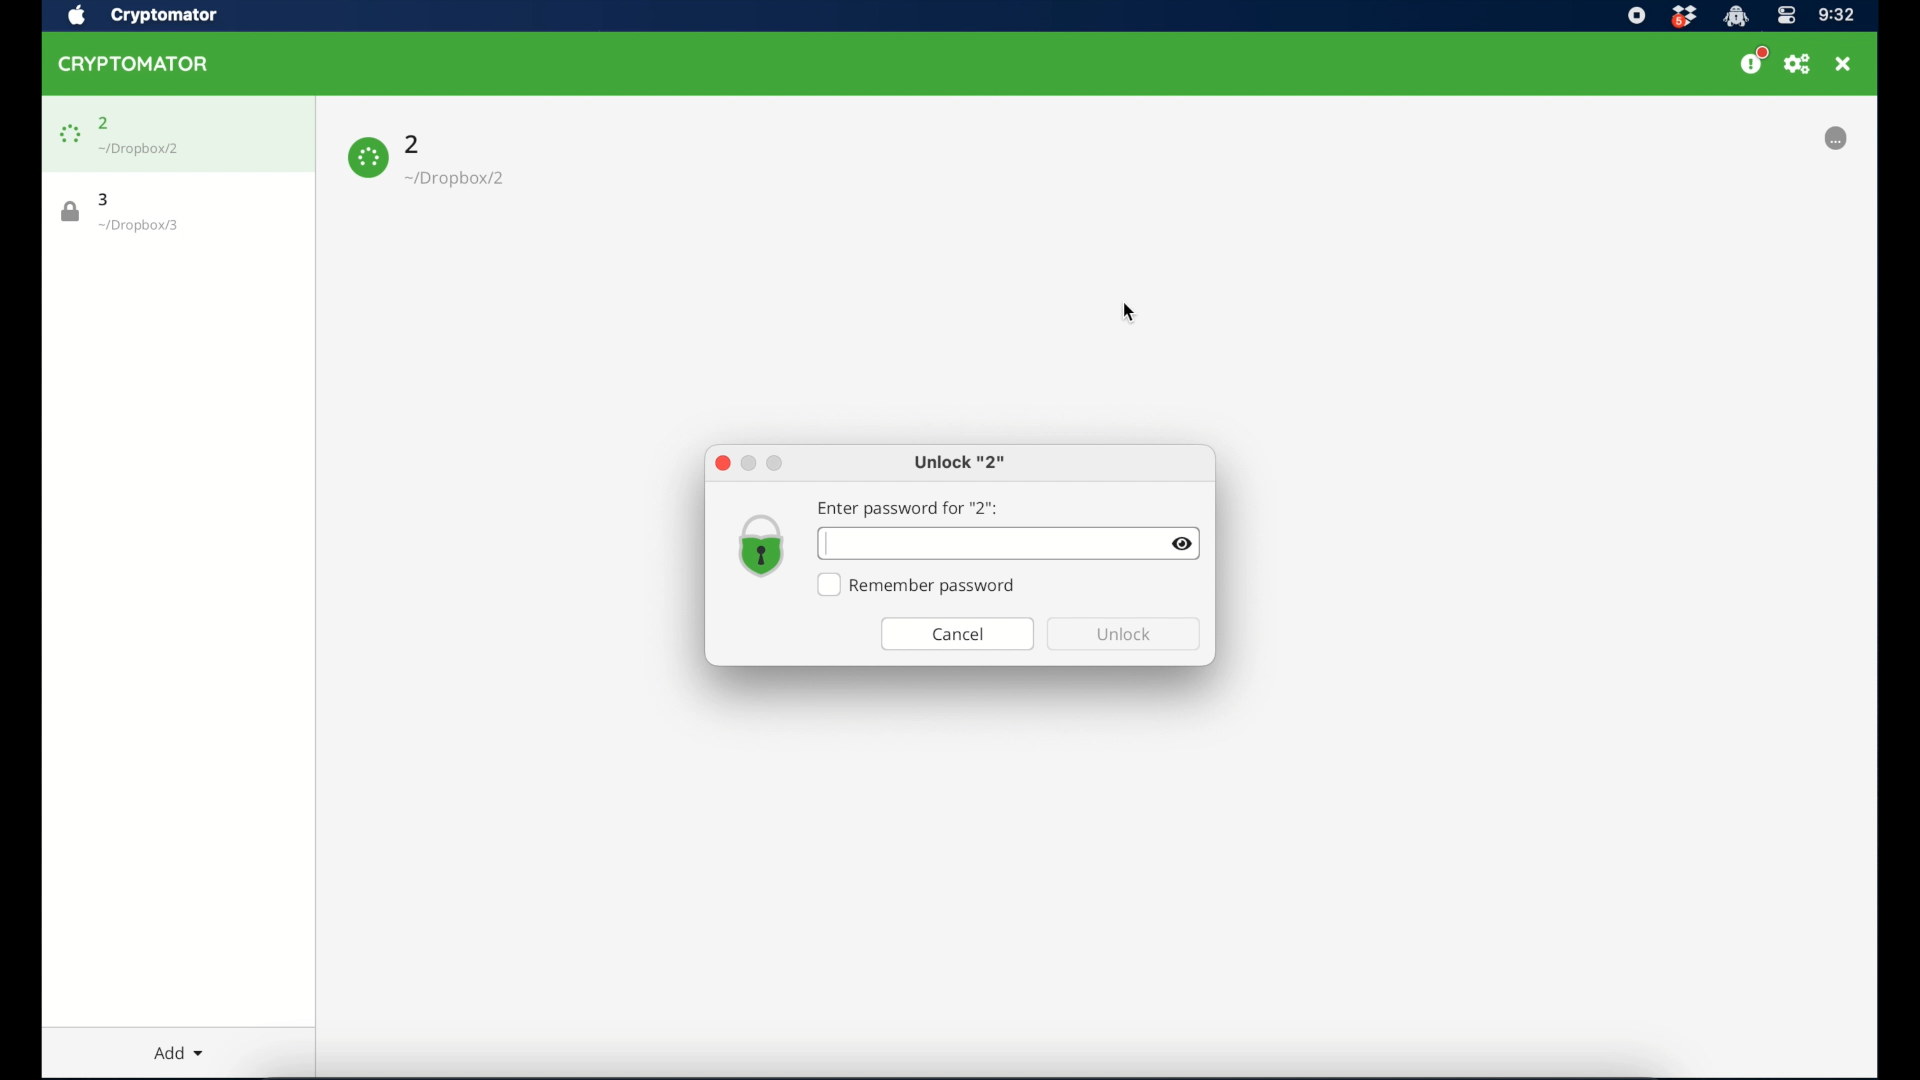 The width and height of the screenshot is (1920, 1080). I want to click on enter password, so click(907, 509).